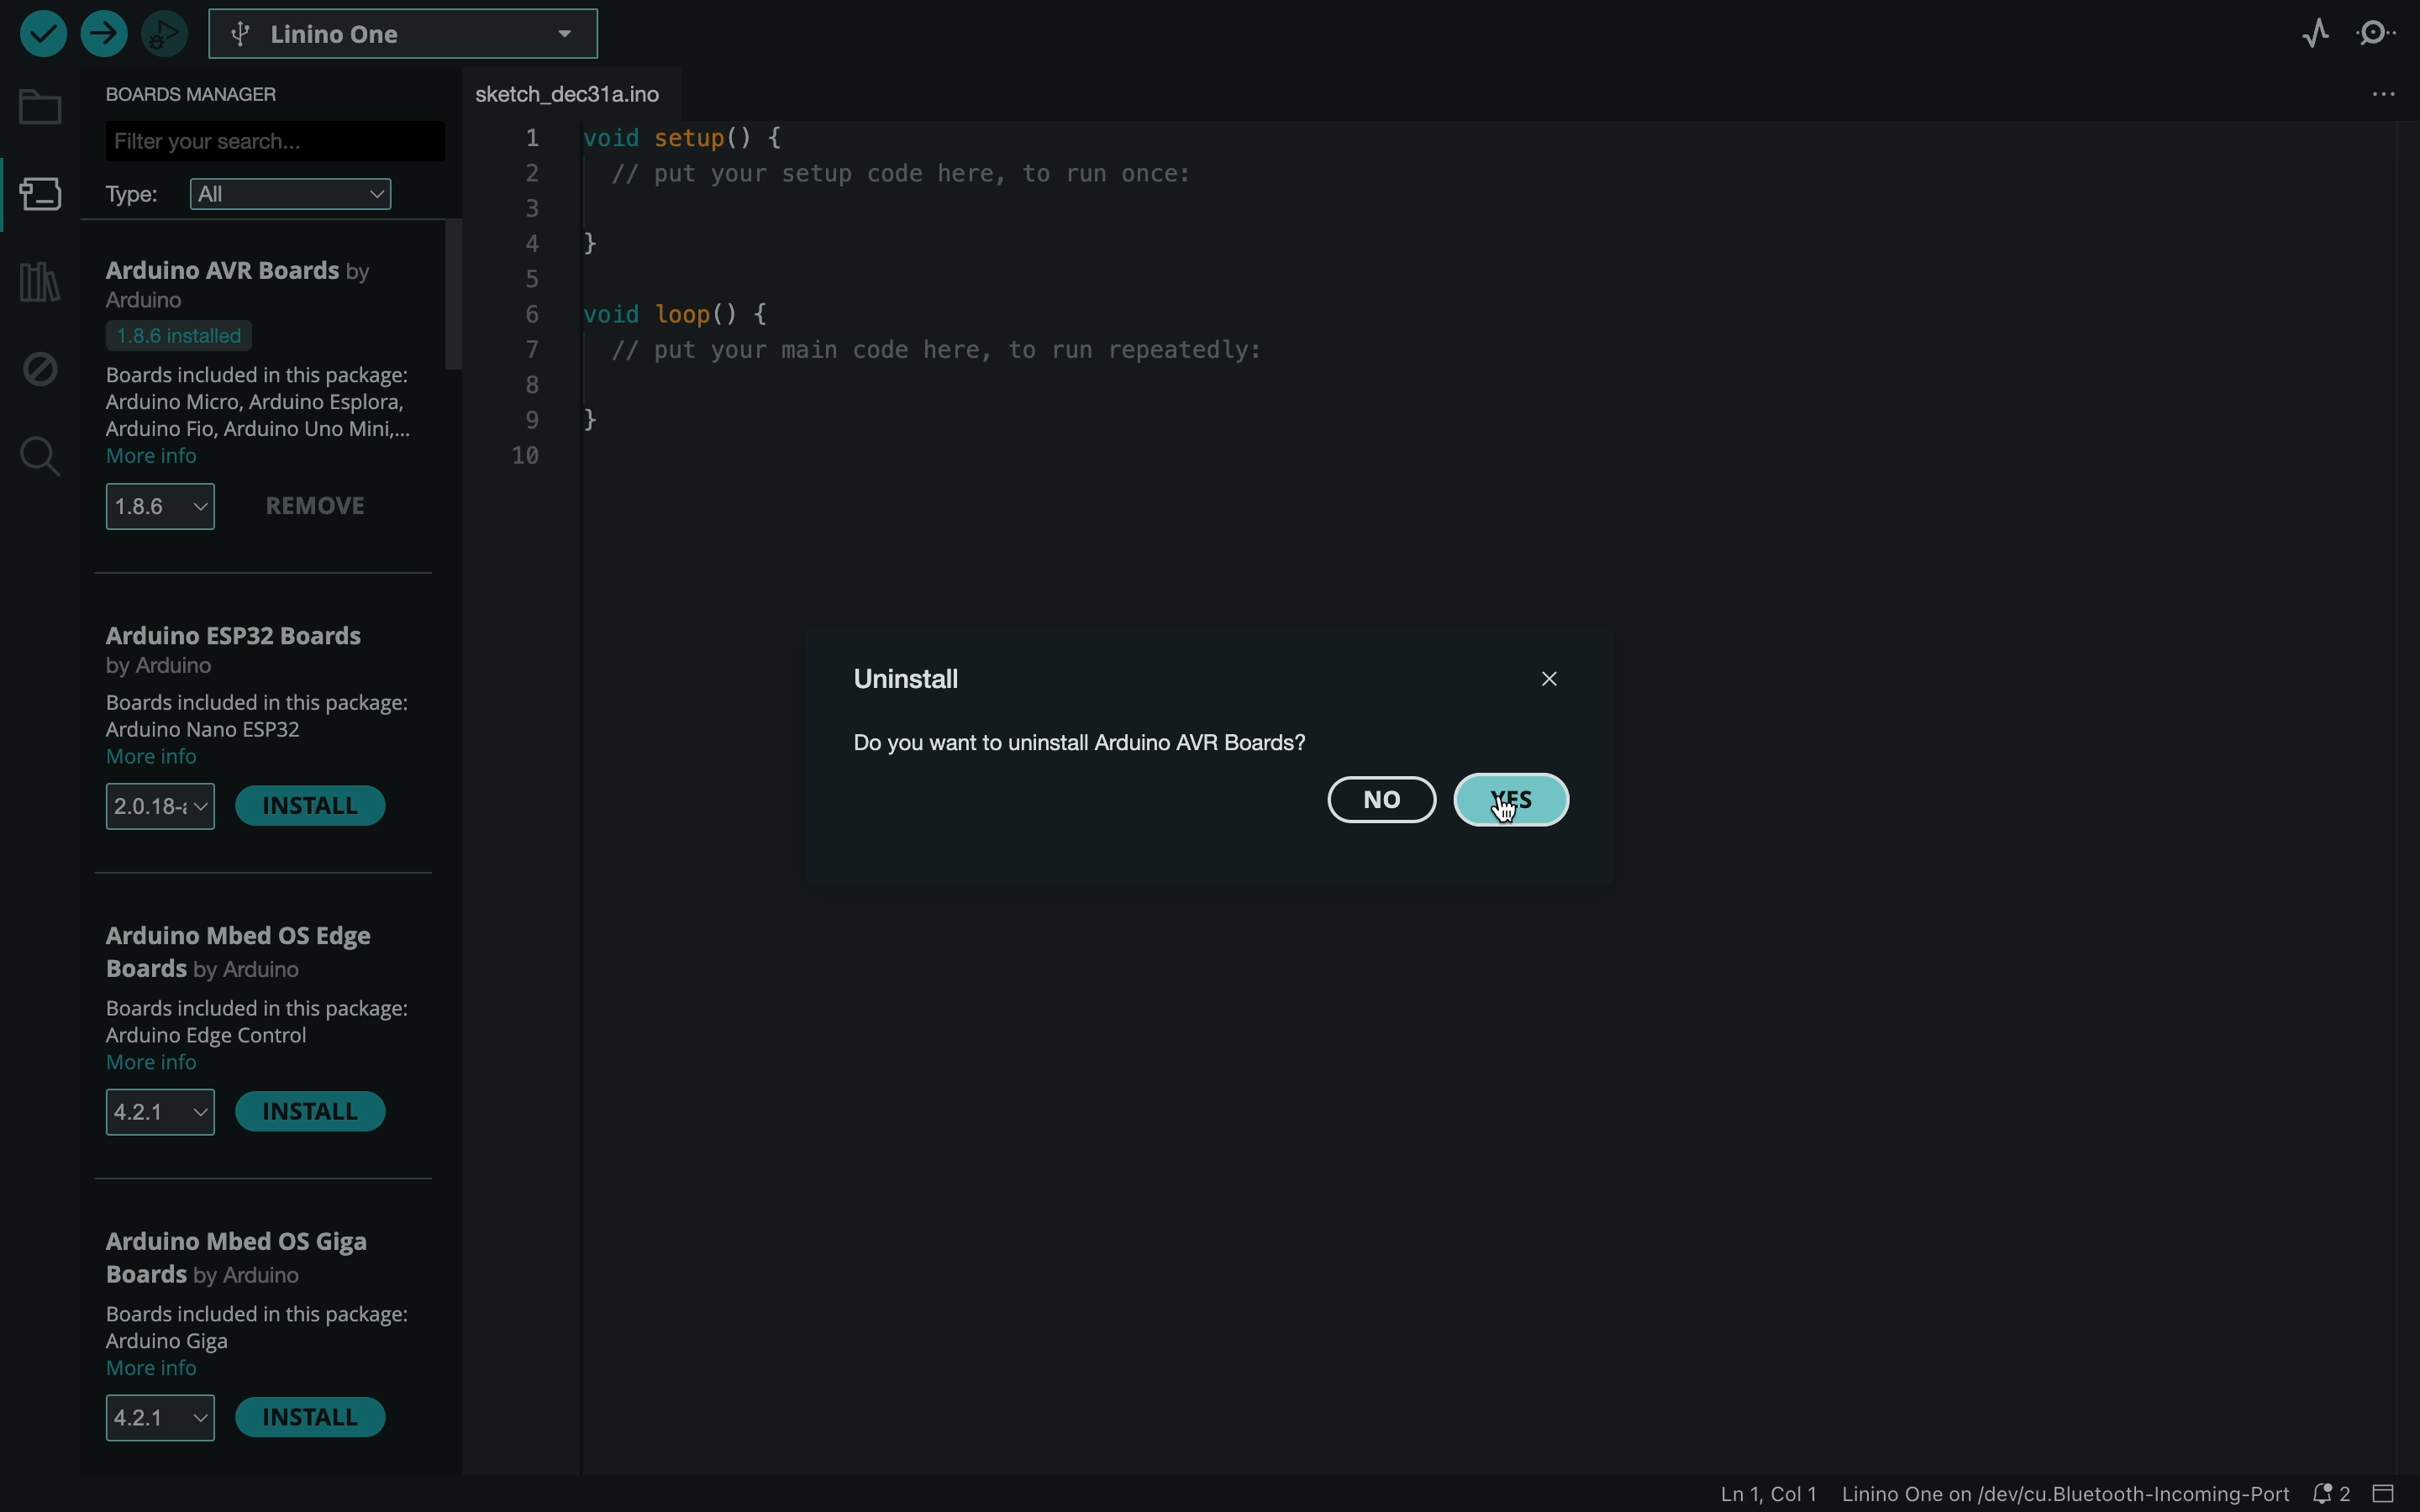 The width and height of the screenshot is (2420, 1512). Describe the element at coordinates (41, 38) in the screenshot. I see `verify` at that location.